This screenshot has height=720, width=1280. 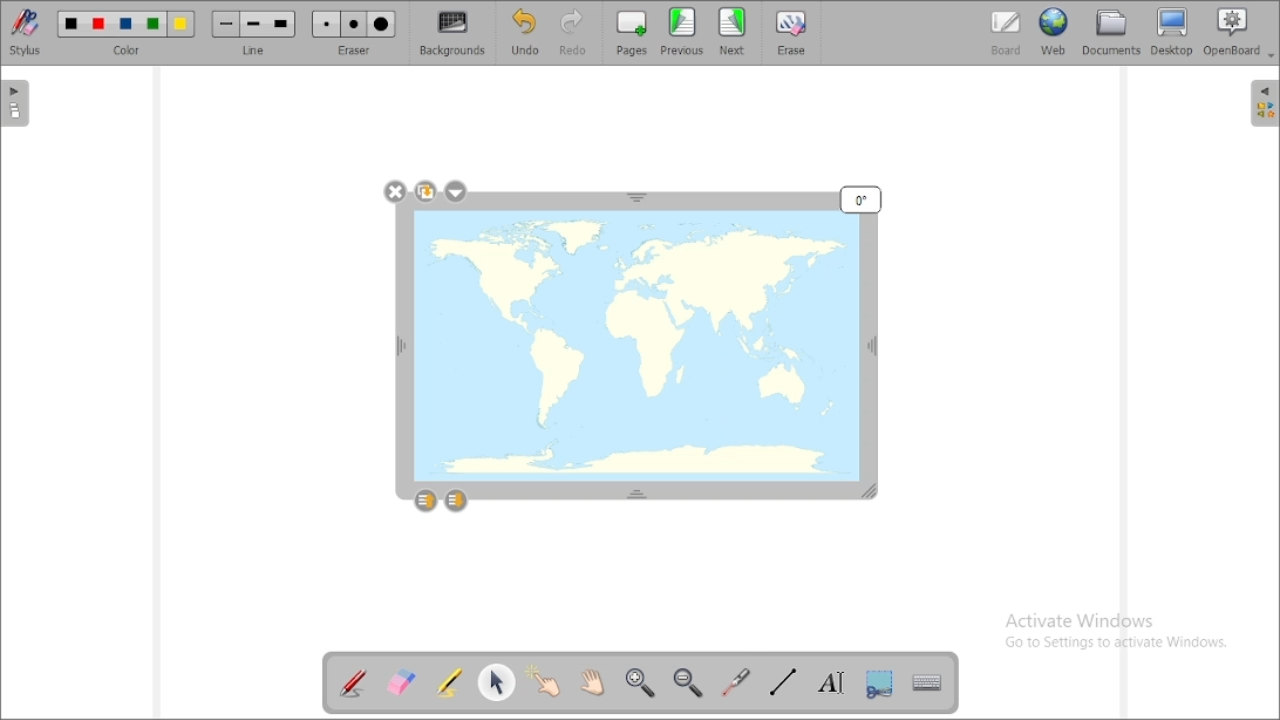 What do you see at coordinates (592, 681) in the screenshot?
I see `scroll page` at bounding box center [592, 681].